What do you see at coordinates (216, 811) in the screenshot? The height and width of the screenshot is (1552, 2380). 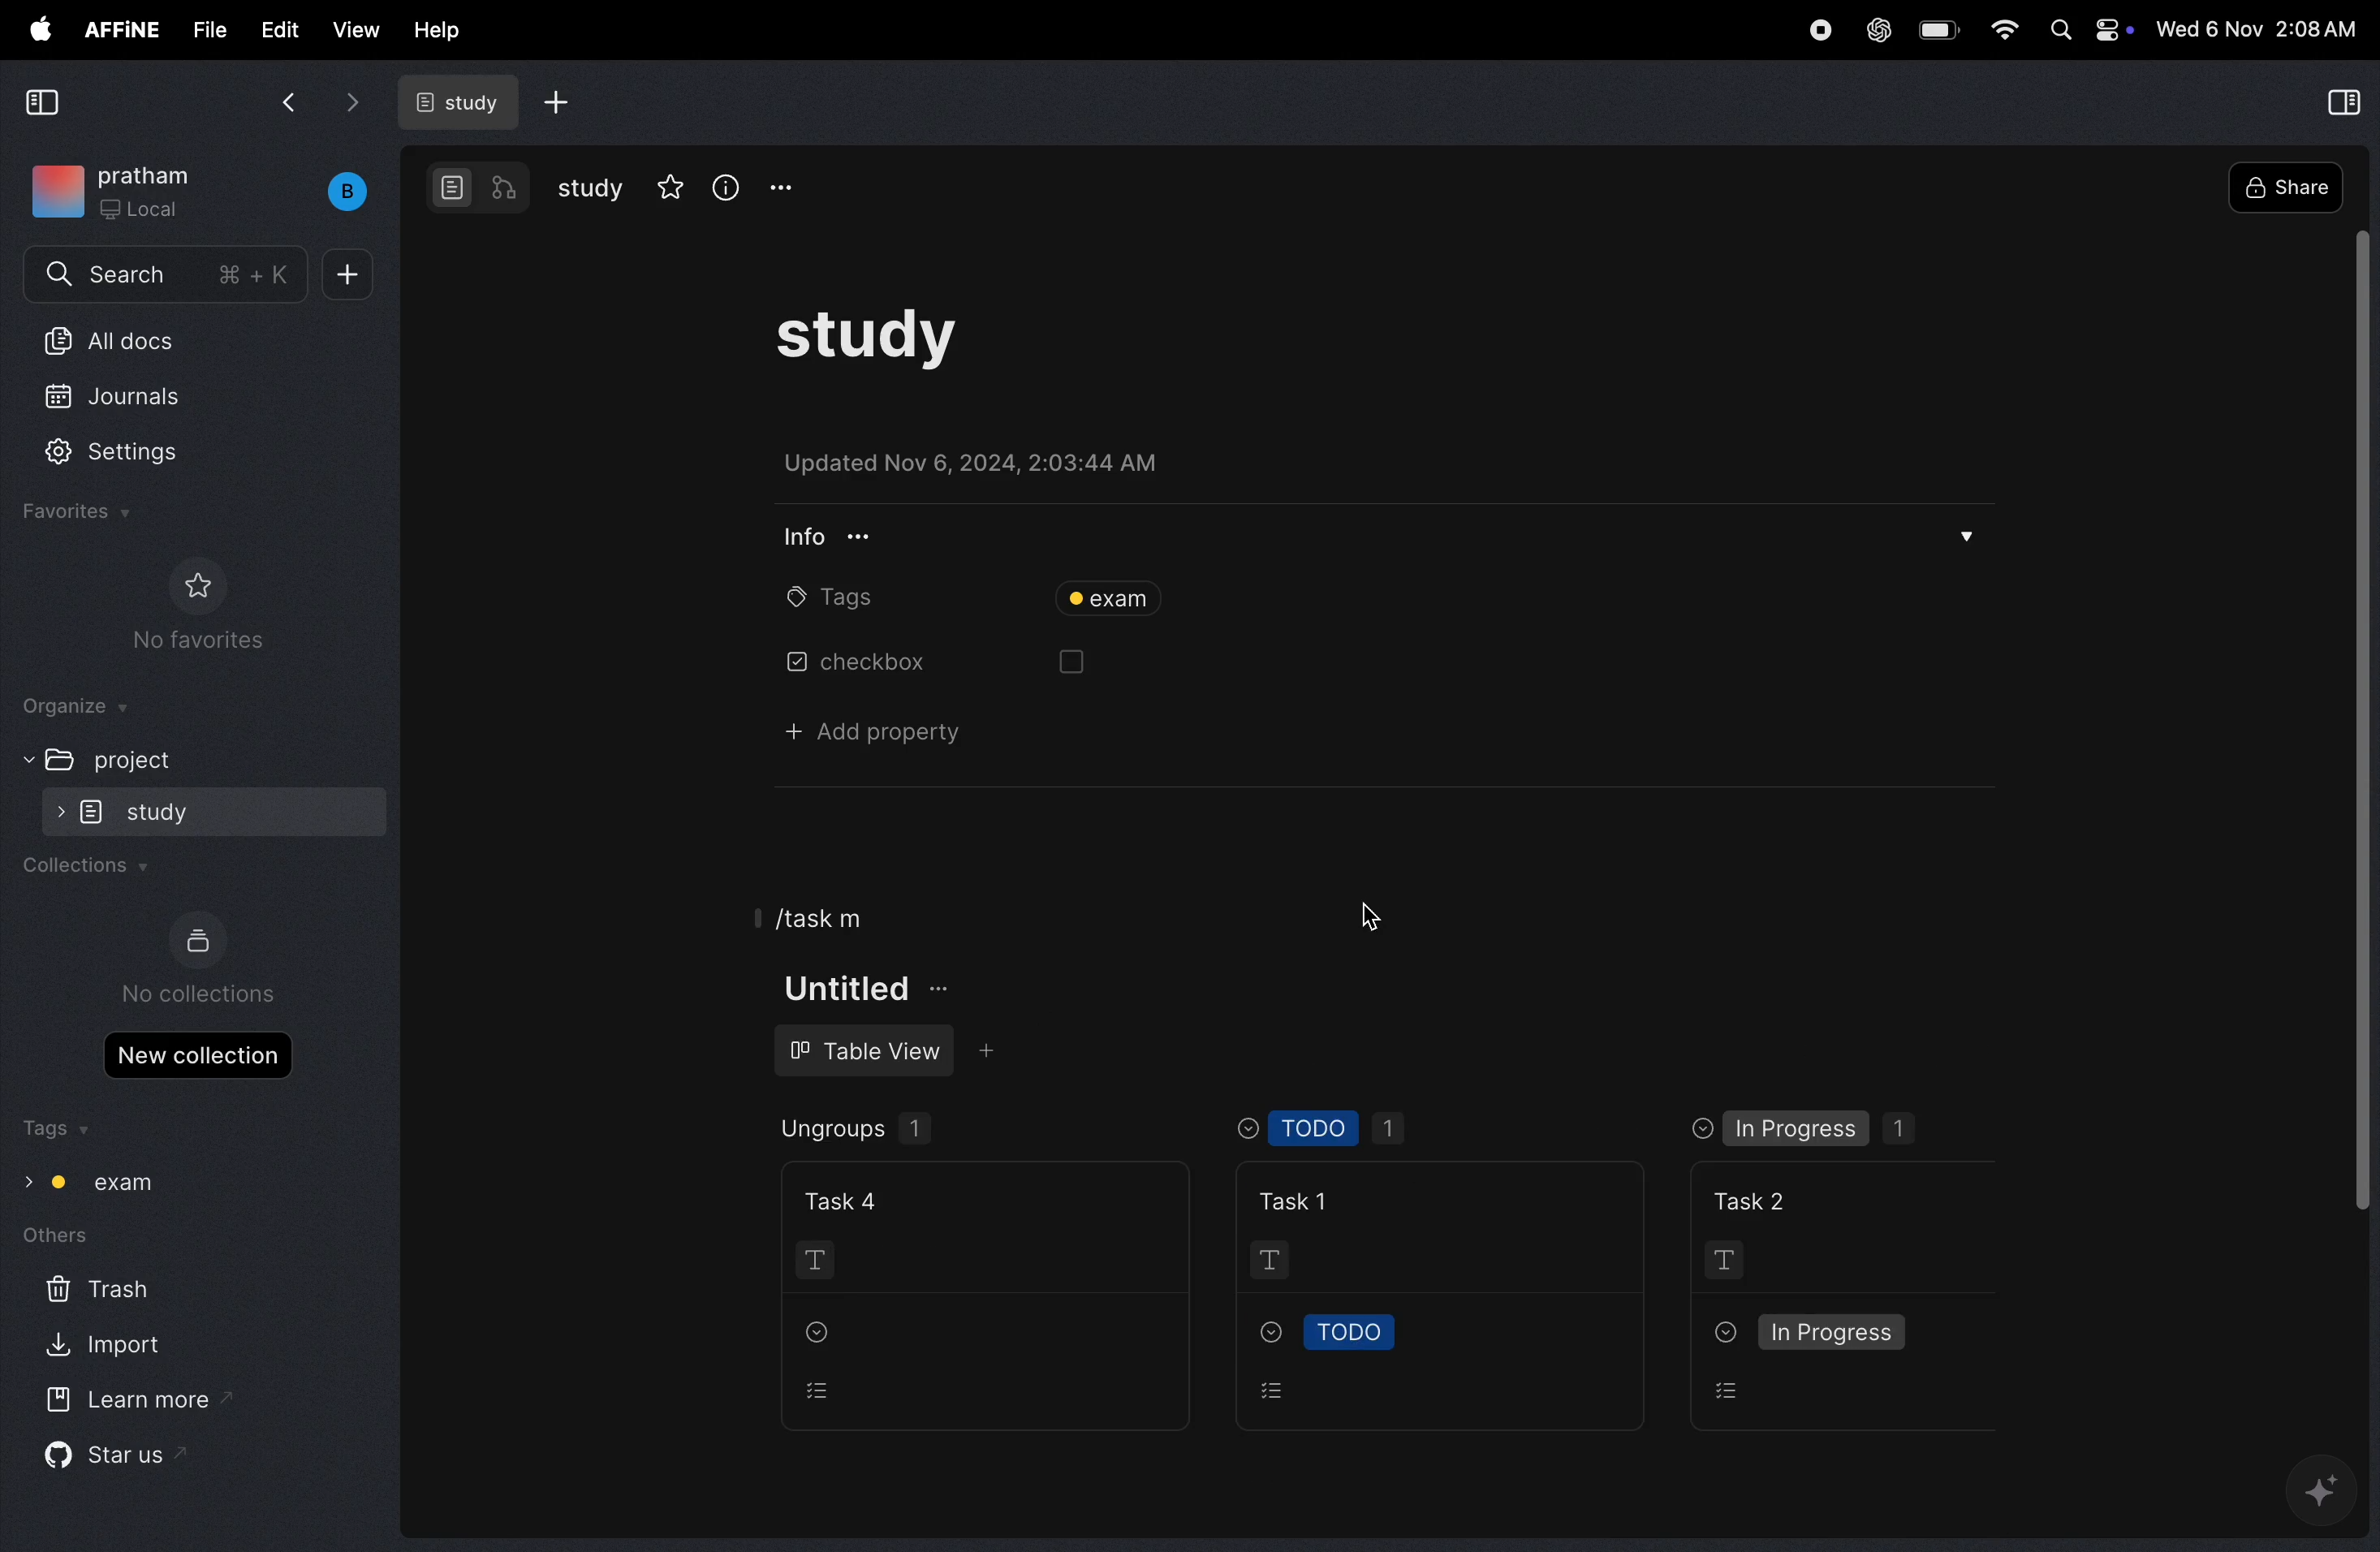 I see `study` at bounding box center [216, 811].